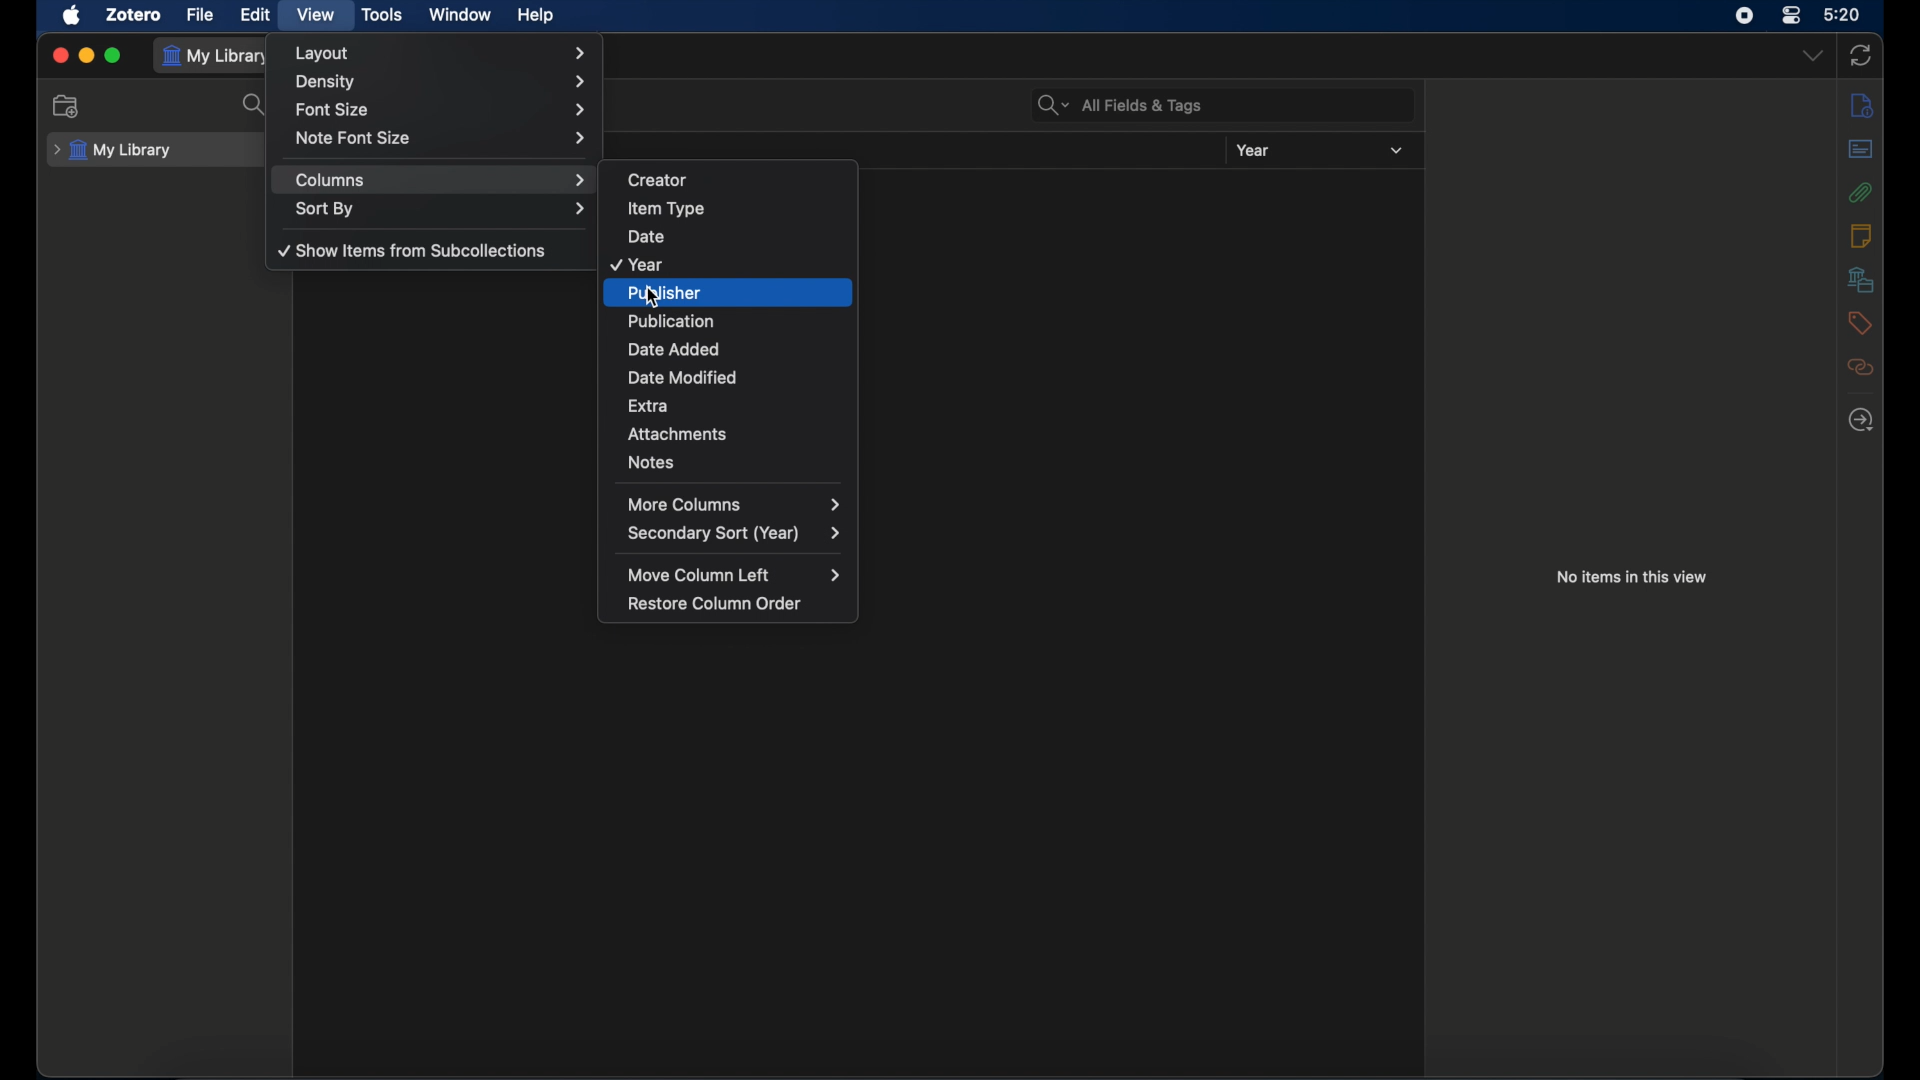 The image size is (1920, 1080). I want to click on layout, so click(440, 53).